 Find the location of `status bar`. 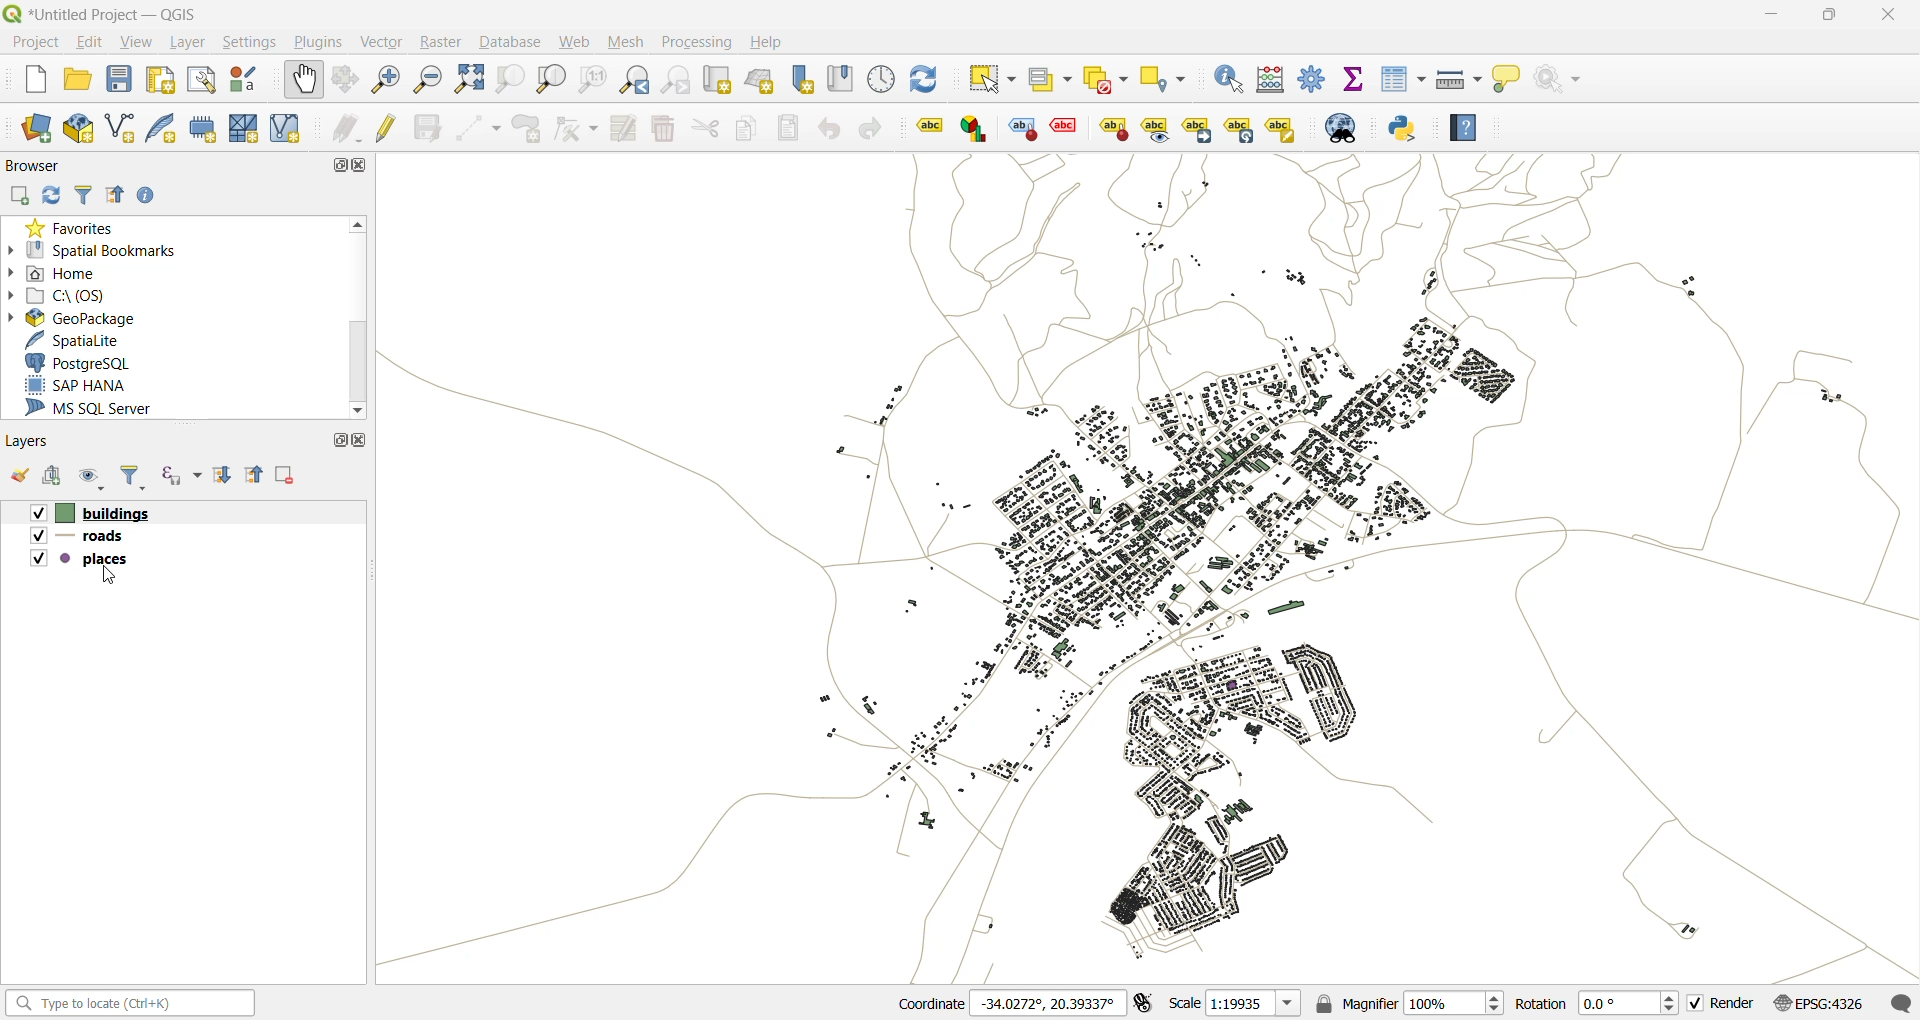

status bar is located at coordinates (127, 1002).